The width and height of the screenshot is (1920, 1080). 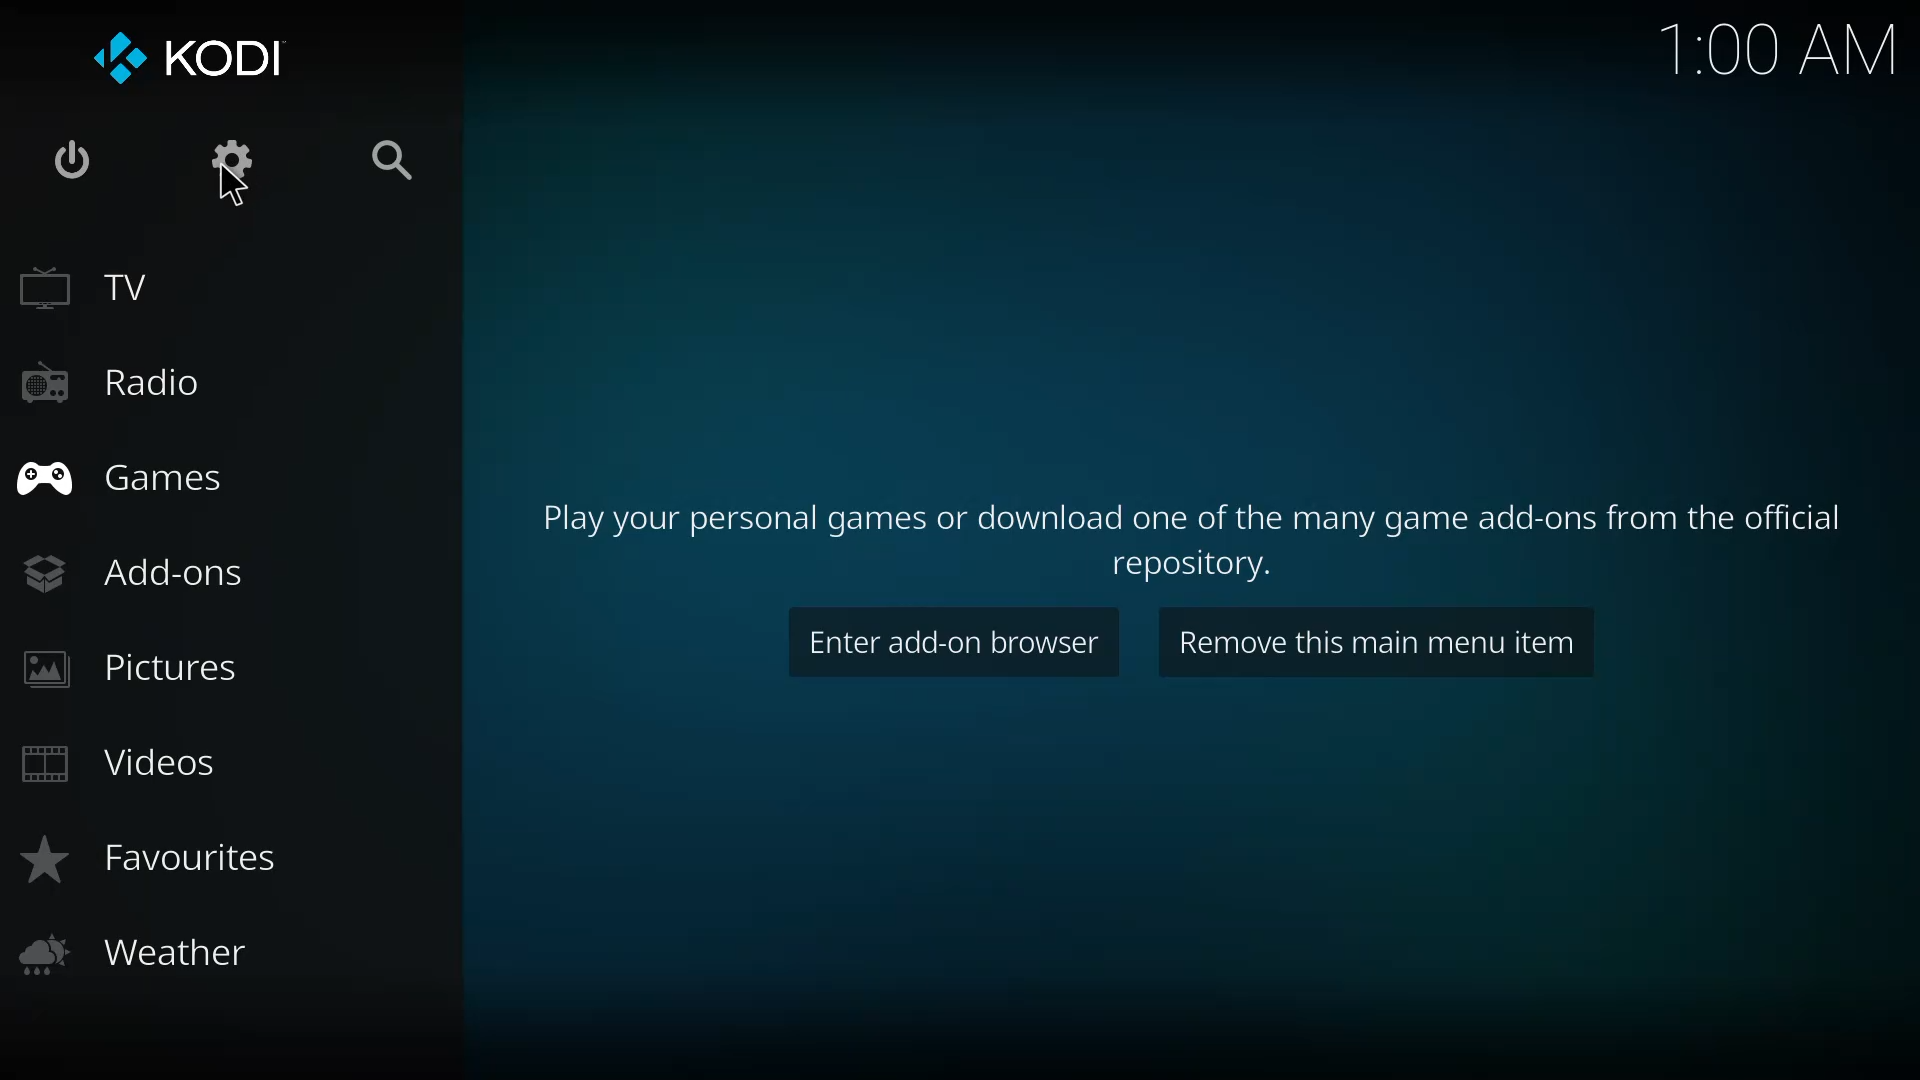 What do you see at coordinates (72, 161) in the screenshot?
I see `power` at bounding box center [72, 161].